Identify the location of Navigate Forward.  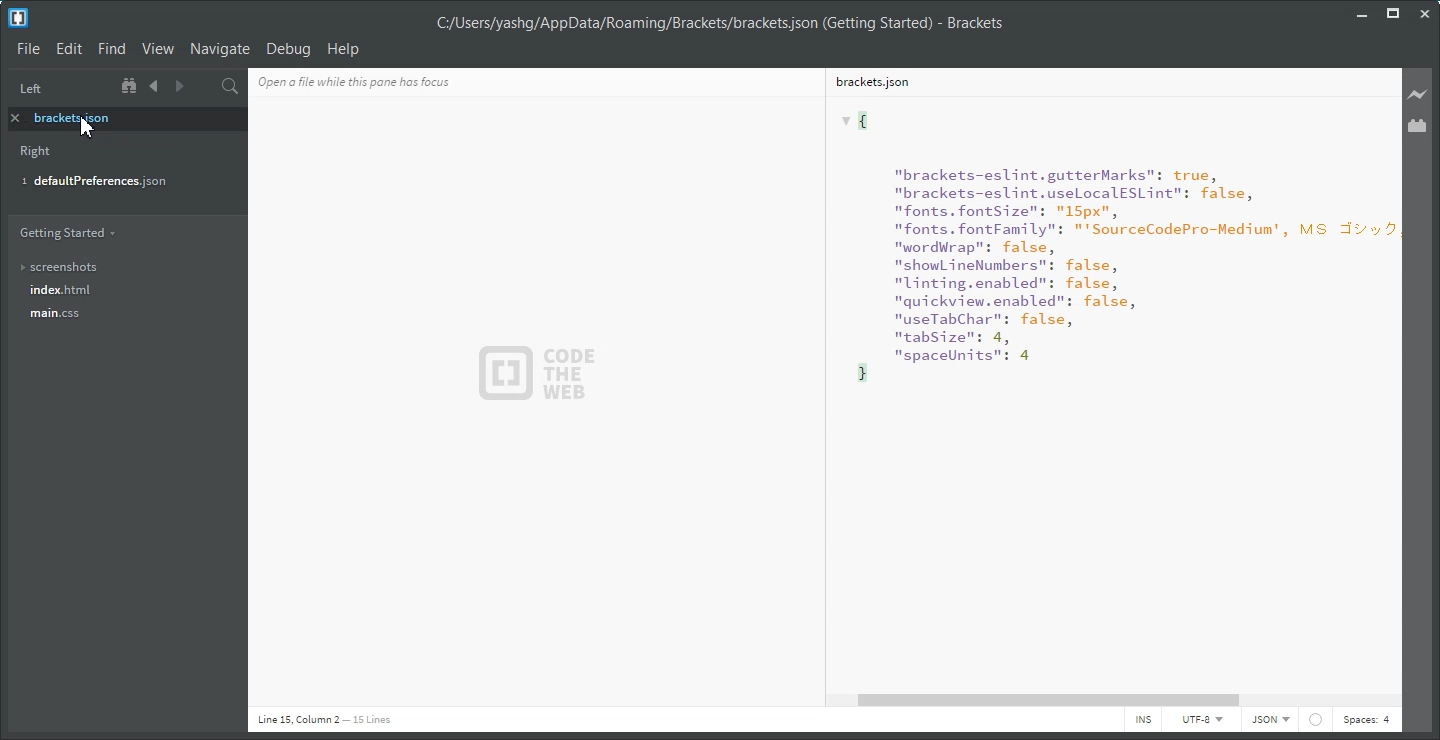
(177, 87).